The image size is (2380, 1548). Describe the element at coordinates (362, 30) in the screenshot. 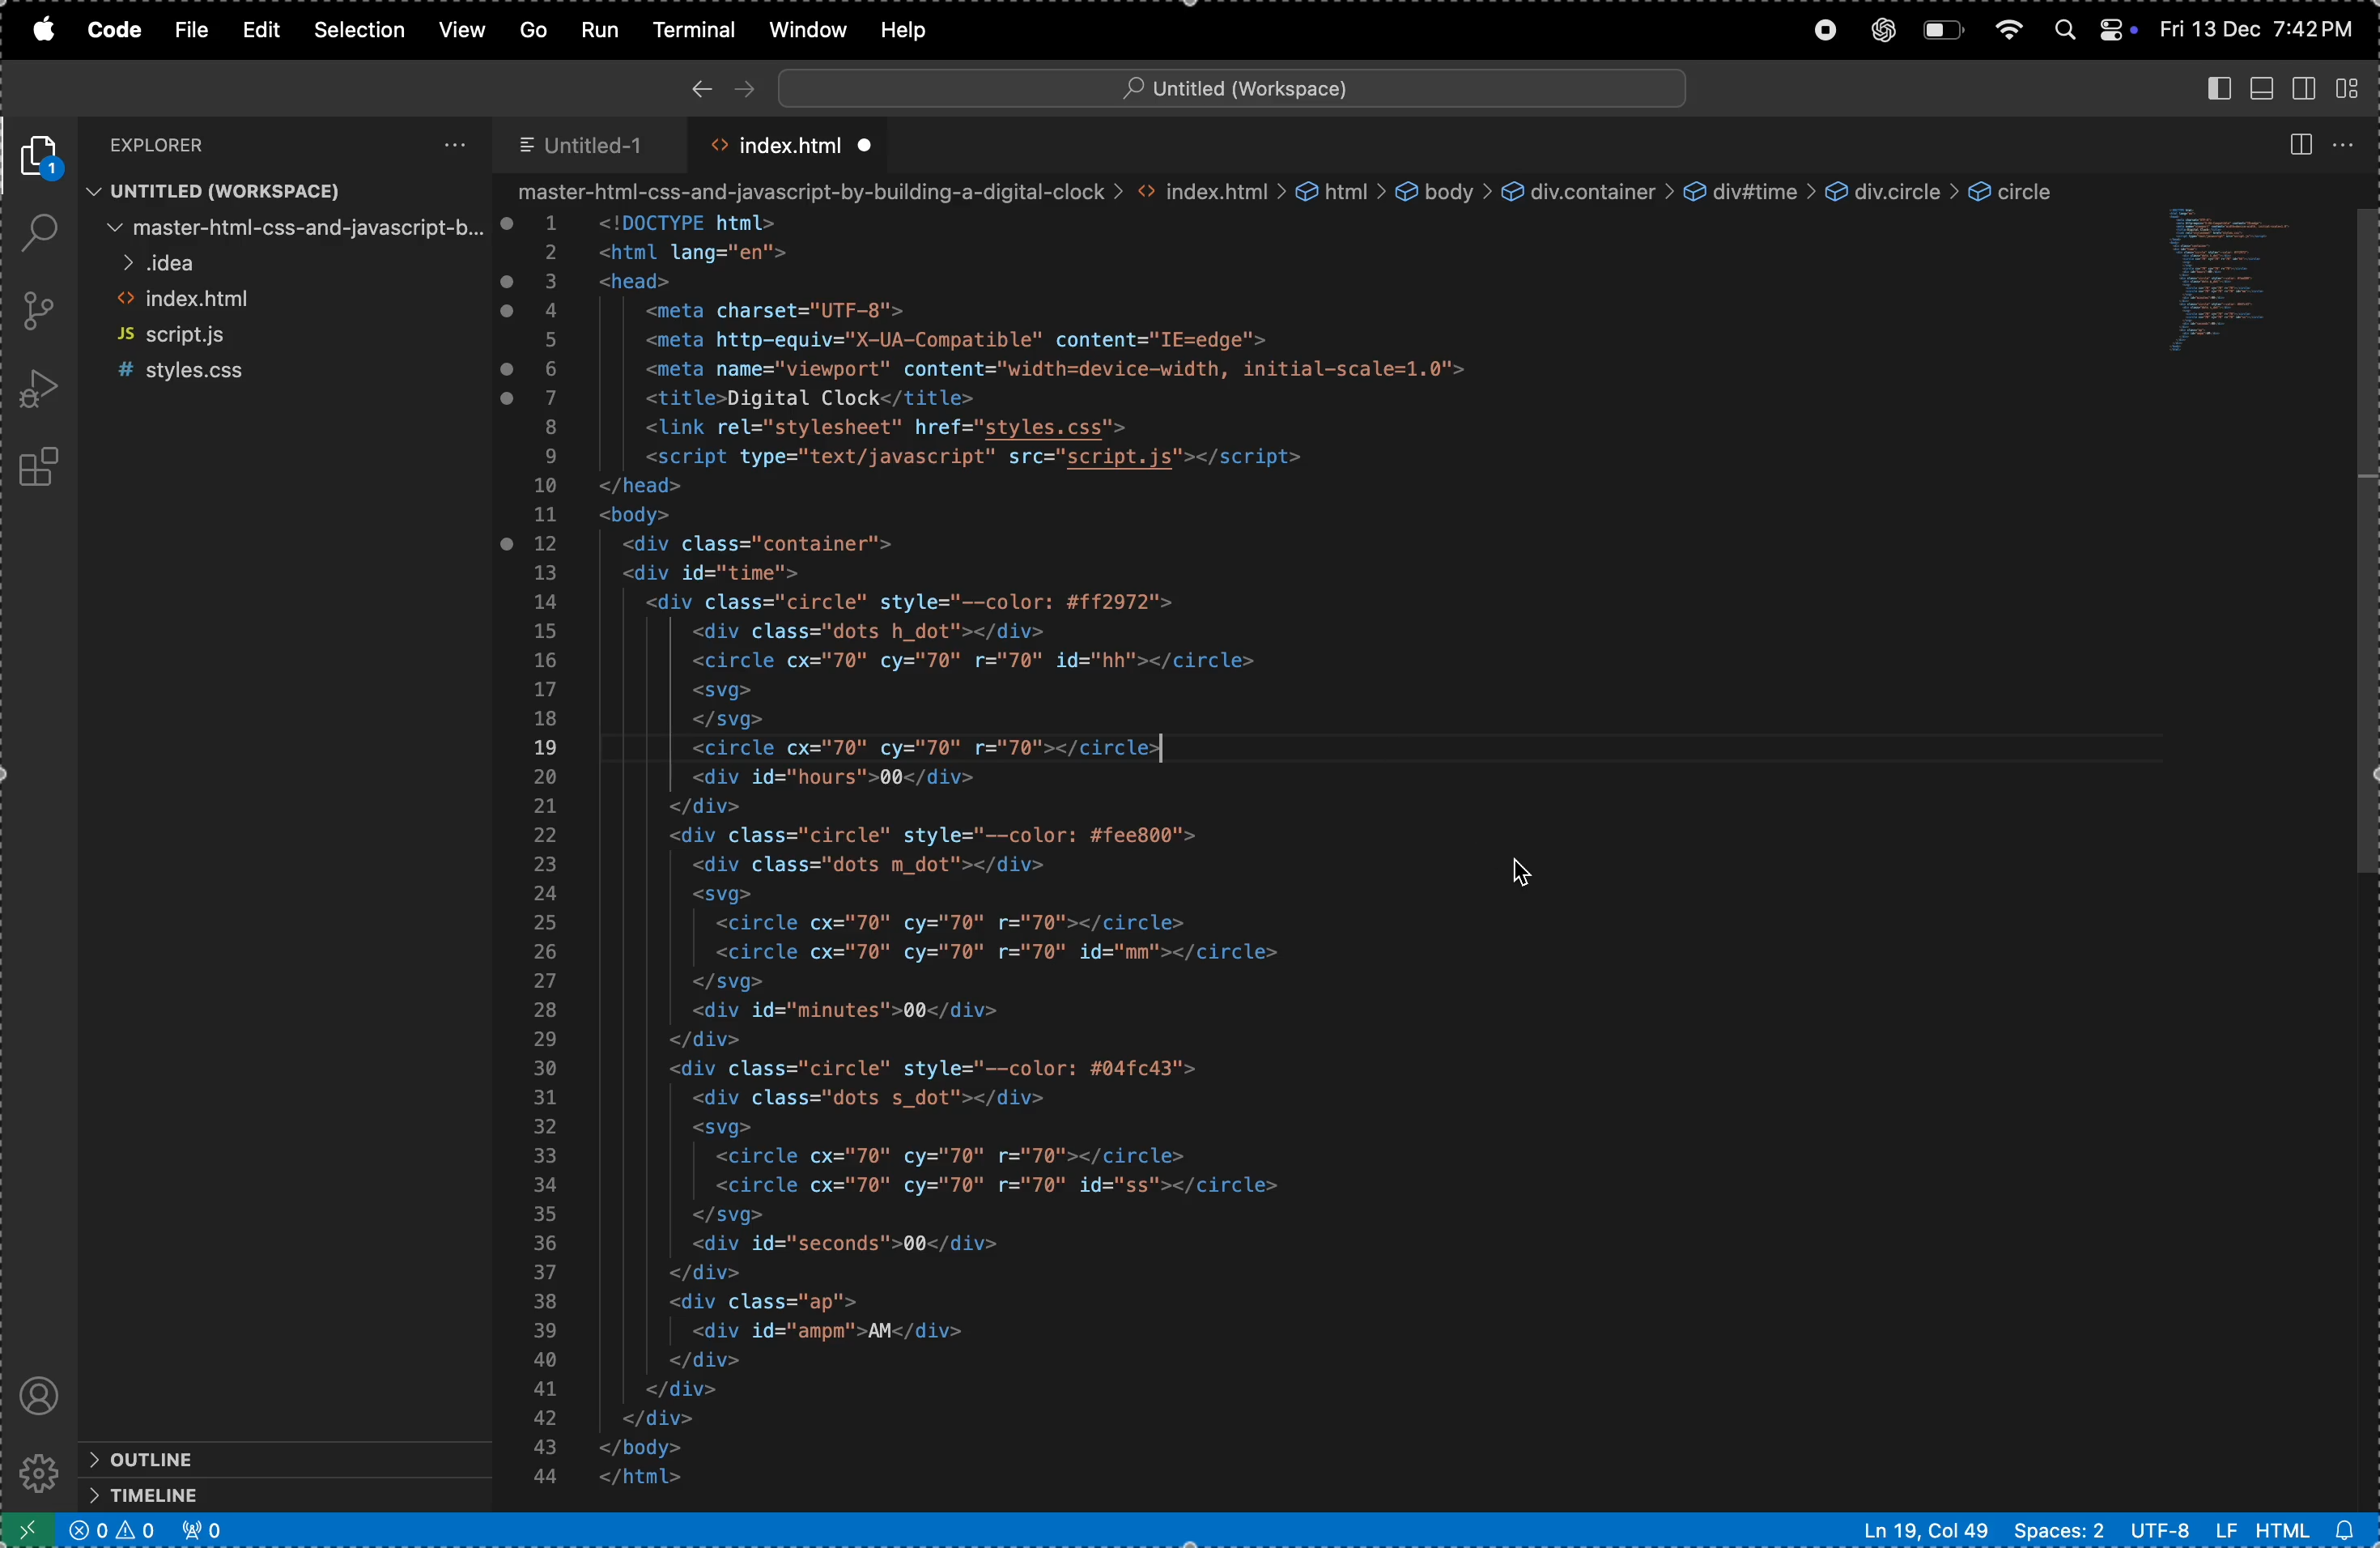

I see `Selection` at that location.